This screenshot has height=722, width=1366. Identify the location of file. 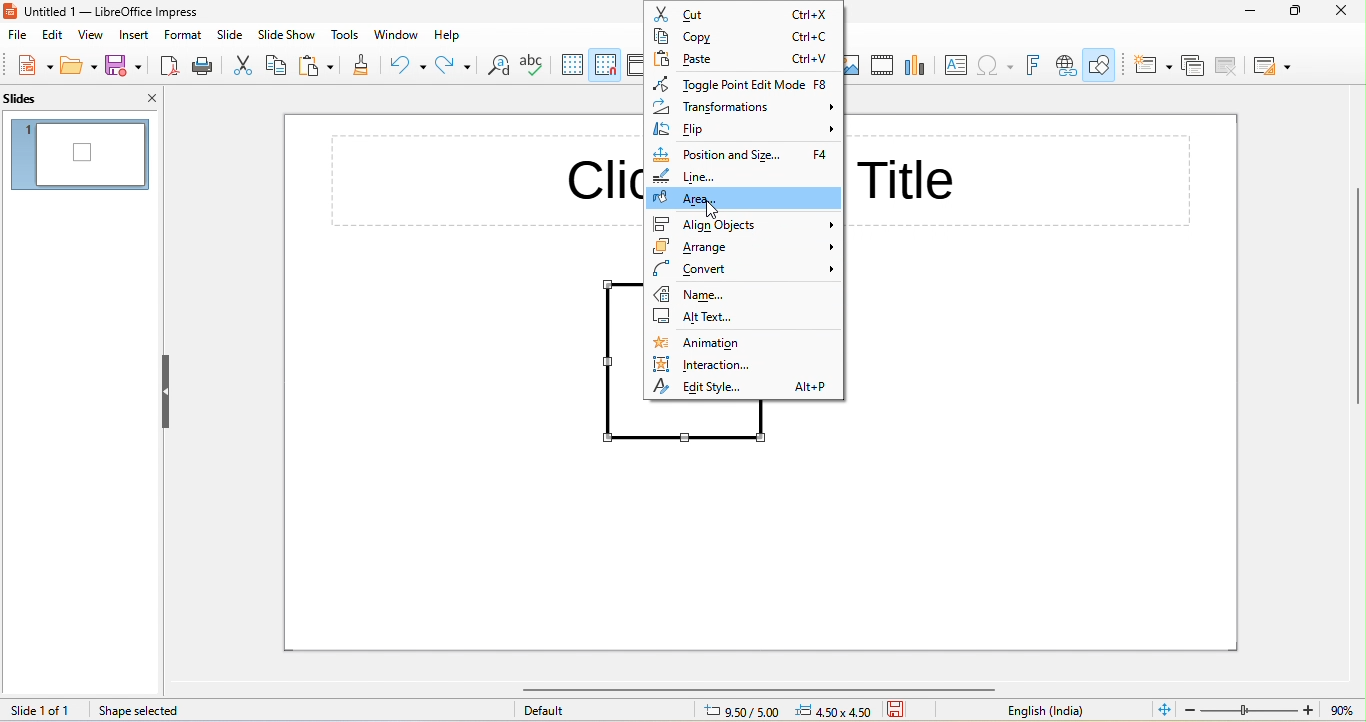
(15, 36).